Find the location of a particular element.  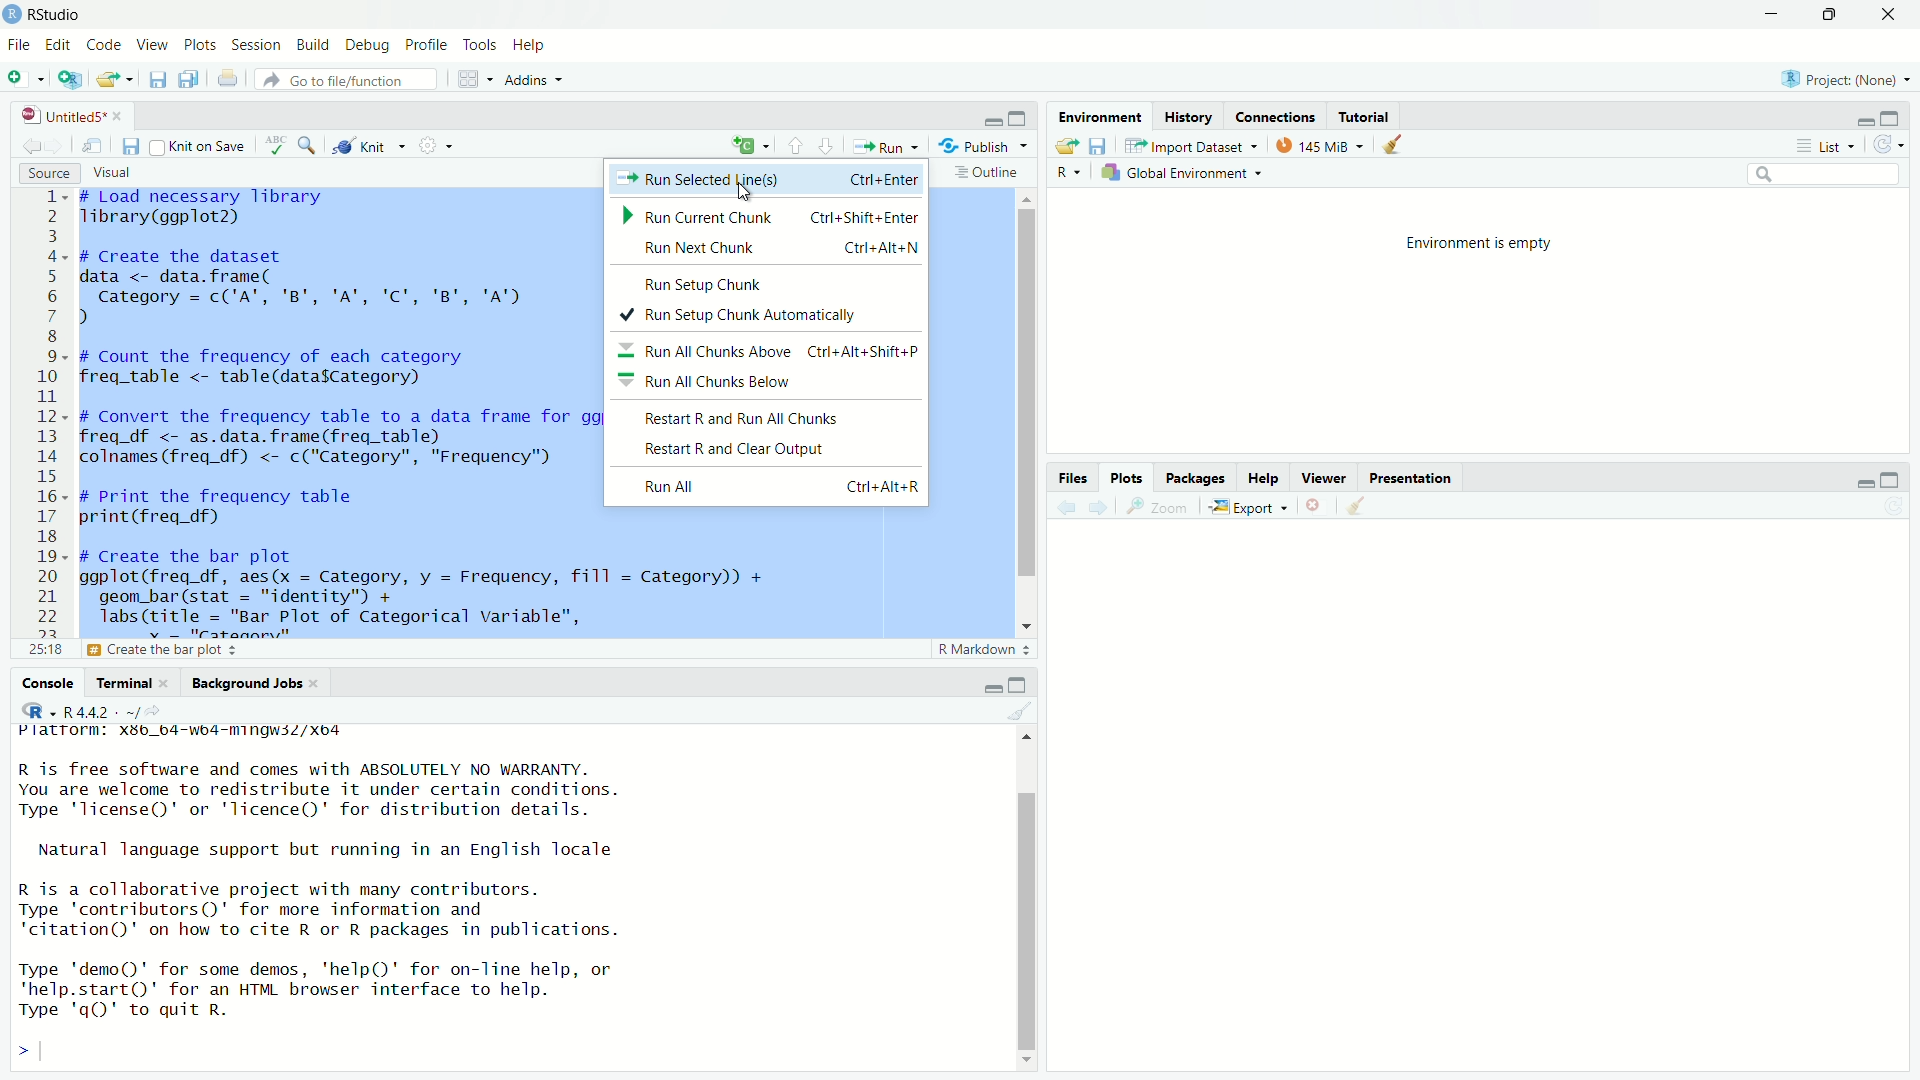

workspace panes is located at coordinates (472, 82).